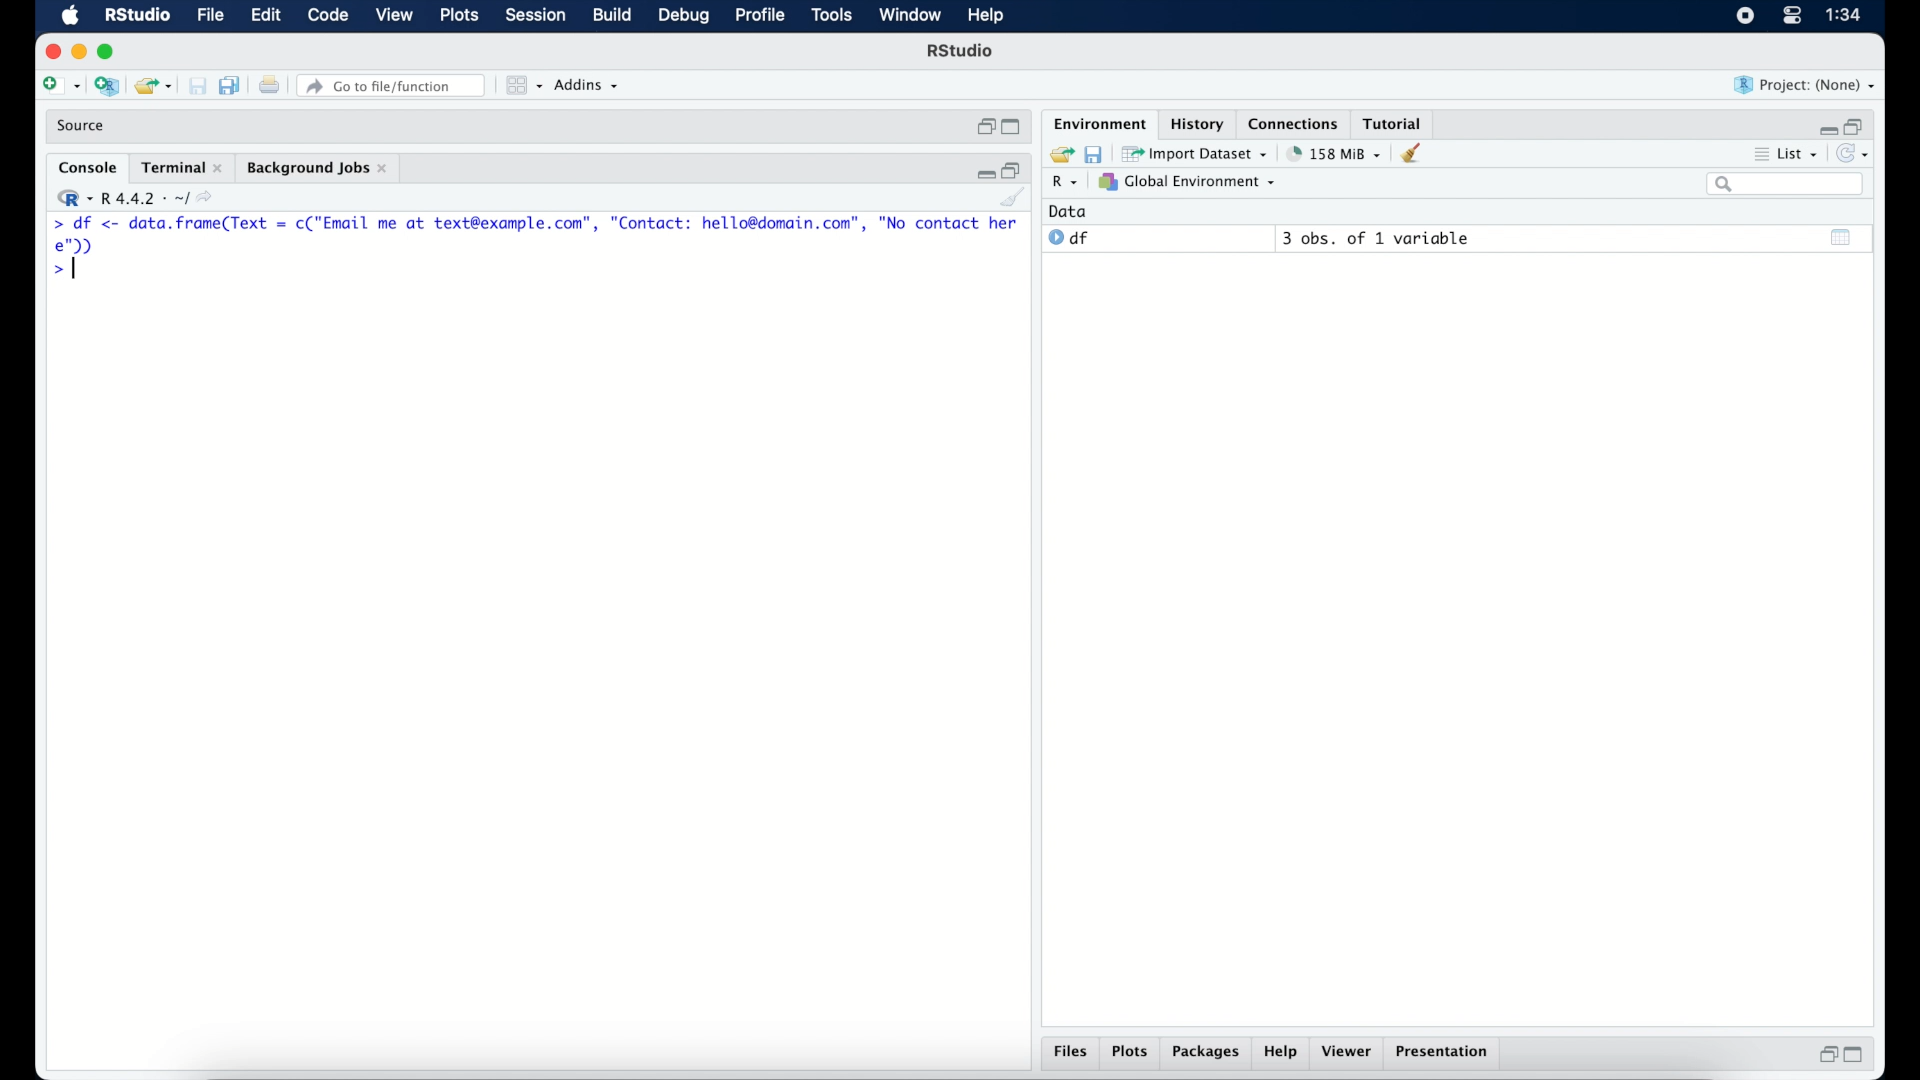 Image resolution: width=1920 pixels, height=1080 pixels. I want to click on print, so click(268, 85).